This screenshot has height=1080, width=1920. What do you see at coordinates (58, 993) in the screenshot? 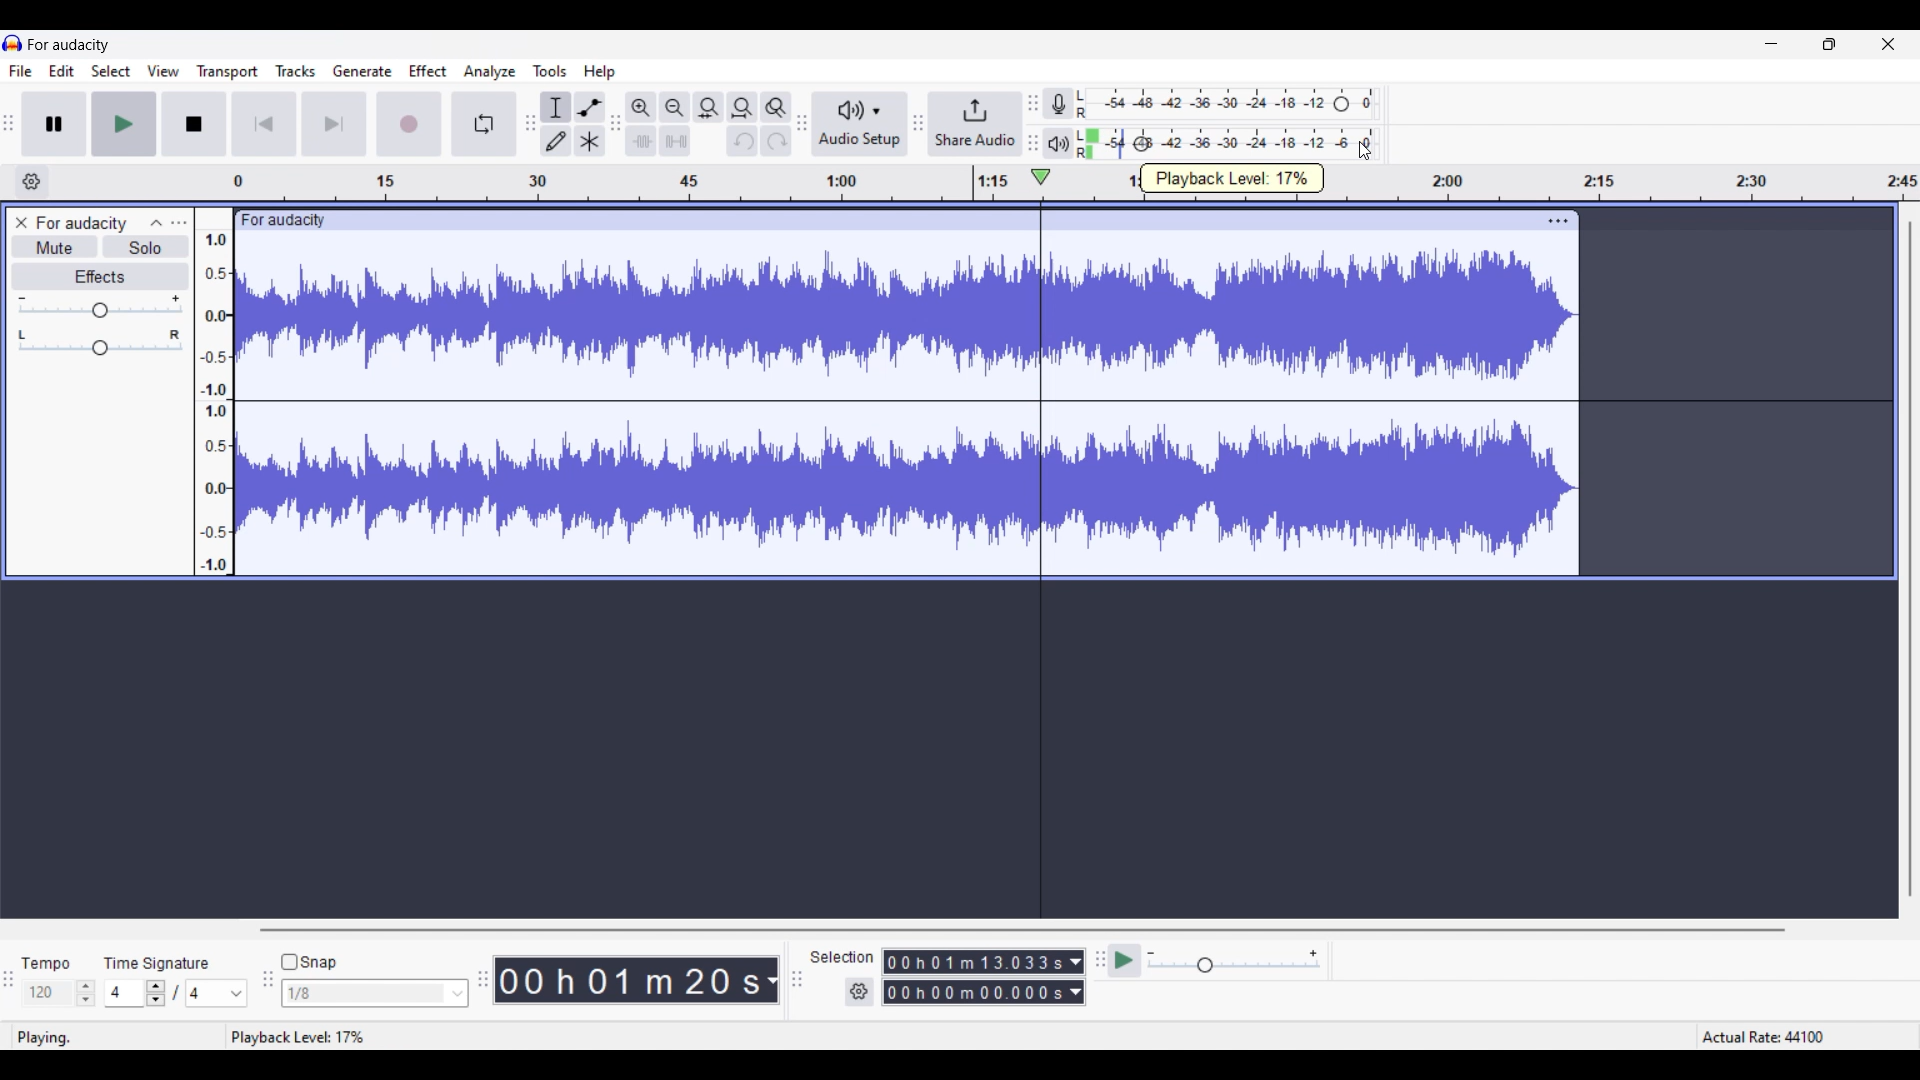
I see `Tempo settings` at bounding box center [58, 993].